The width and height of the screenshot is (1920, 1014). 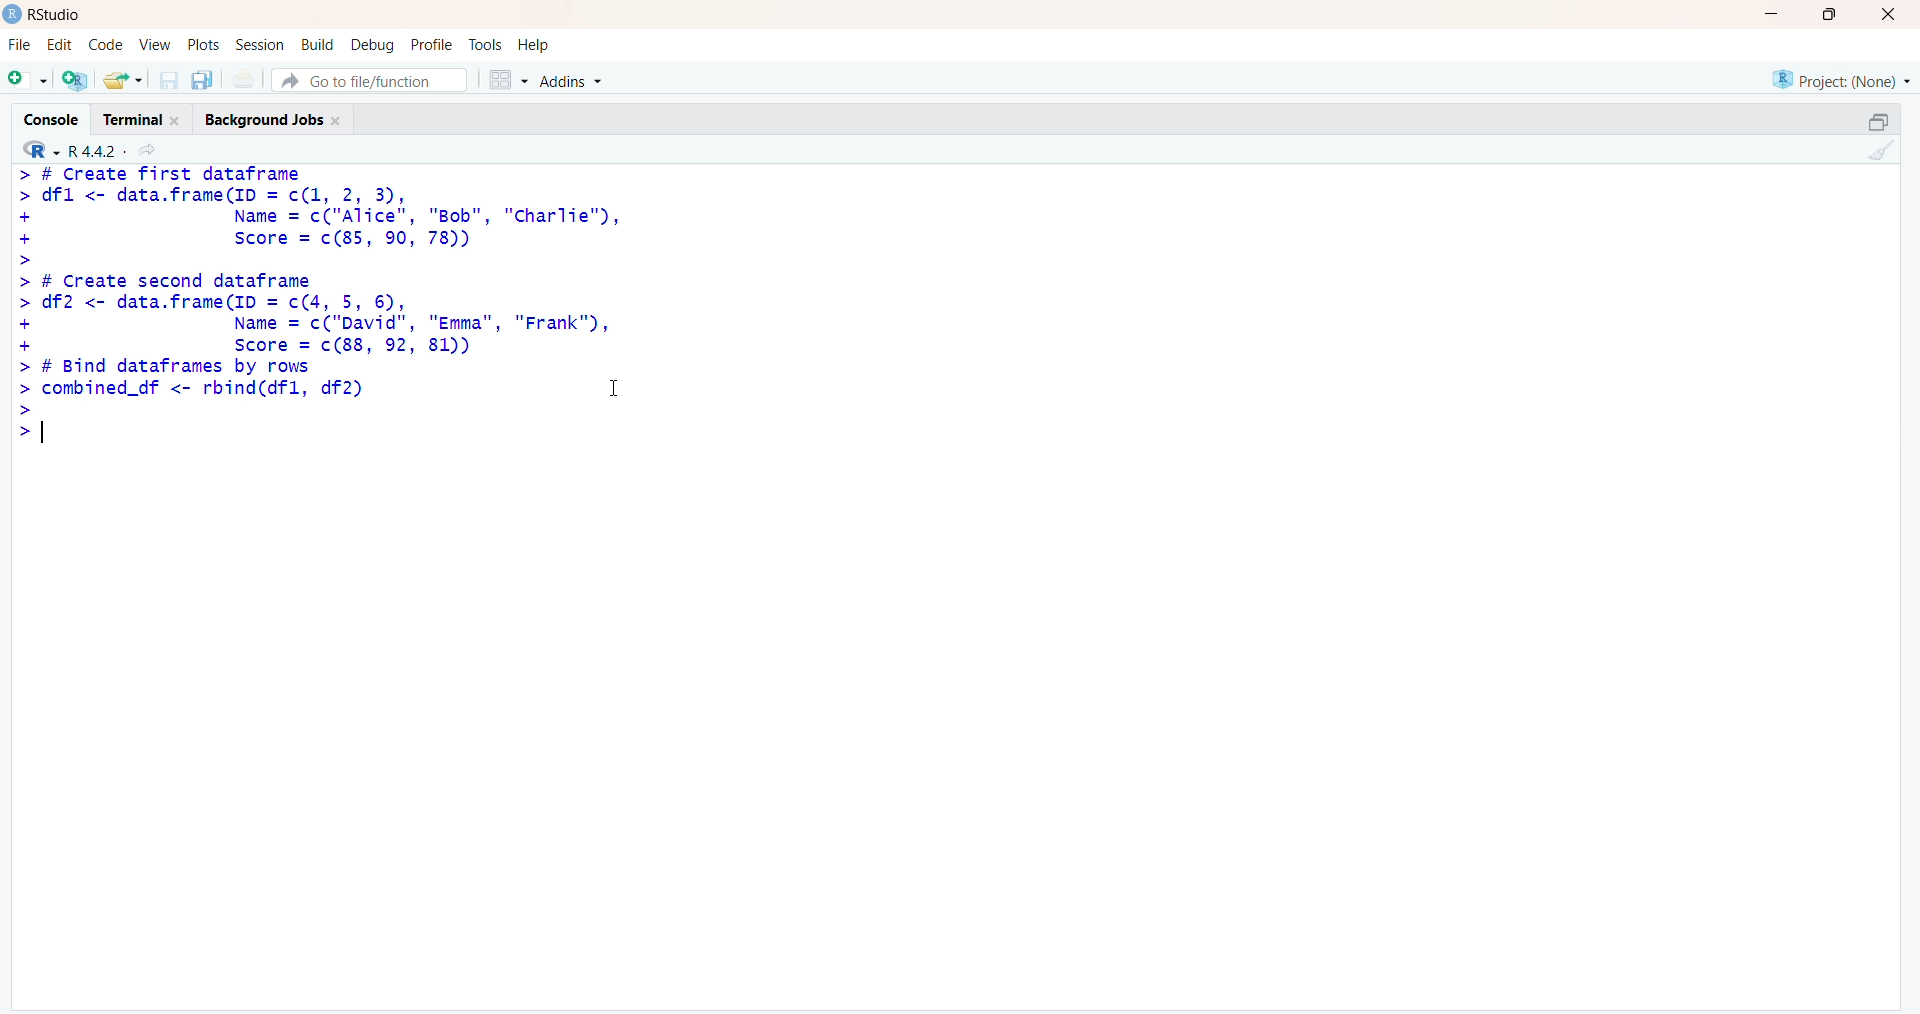 What do you see at coordinates (151, 44) in the screenshot?
I see `View` at bounding box center [151, 44].